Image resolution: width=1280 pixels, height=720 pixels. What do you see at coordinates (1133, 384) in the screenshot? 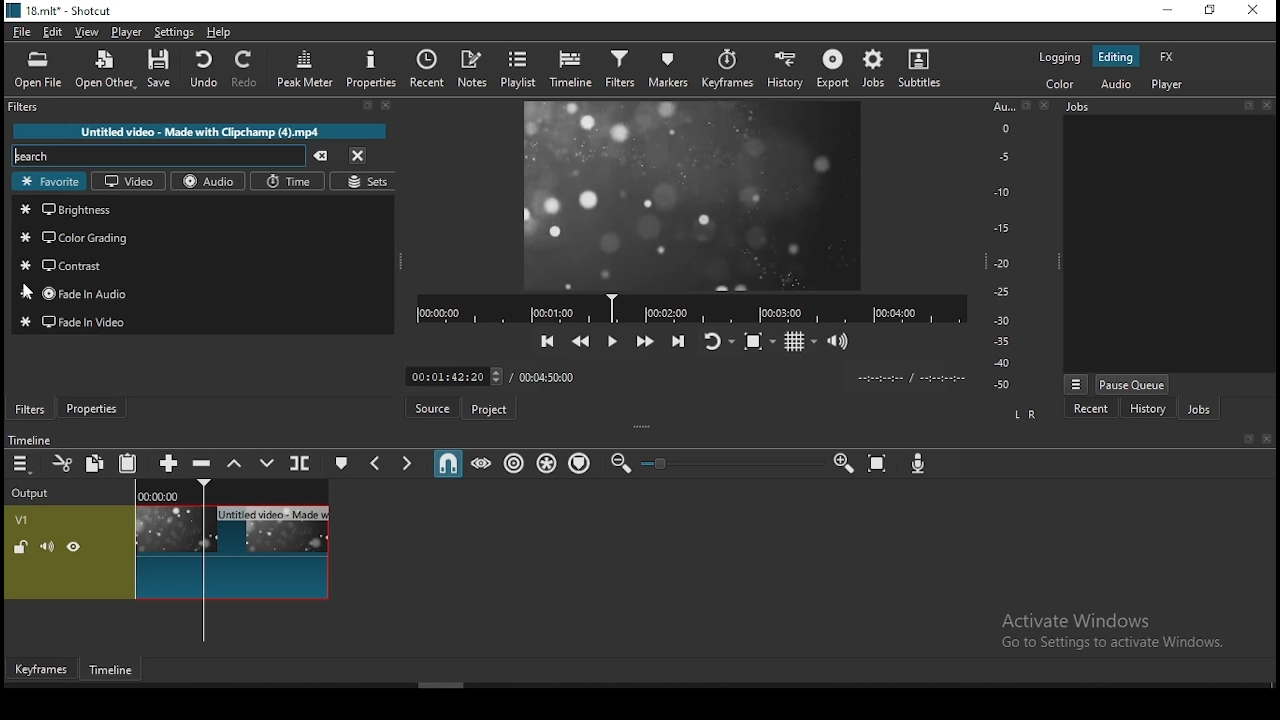
I see `pause queue` at bounding box center [1133, 384].